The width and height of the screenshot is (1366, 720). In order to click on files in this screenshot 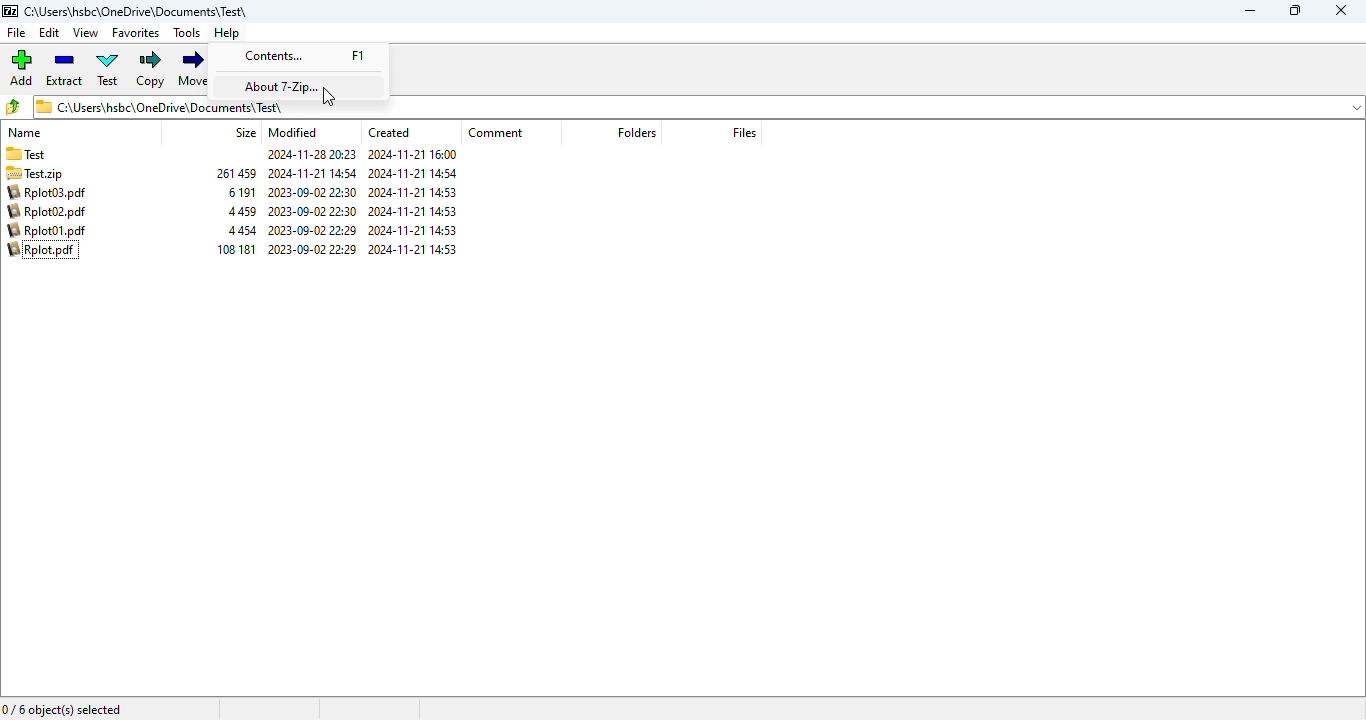, I will do `click(745, 132)`.